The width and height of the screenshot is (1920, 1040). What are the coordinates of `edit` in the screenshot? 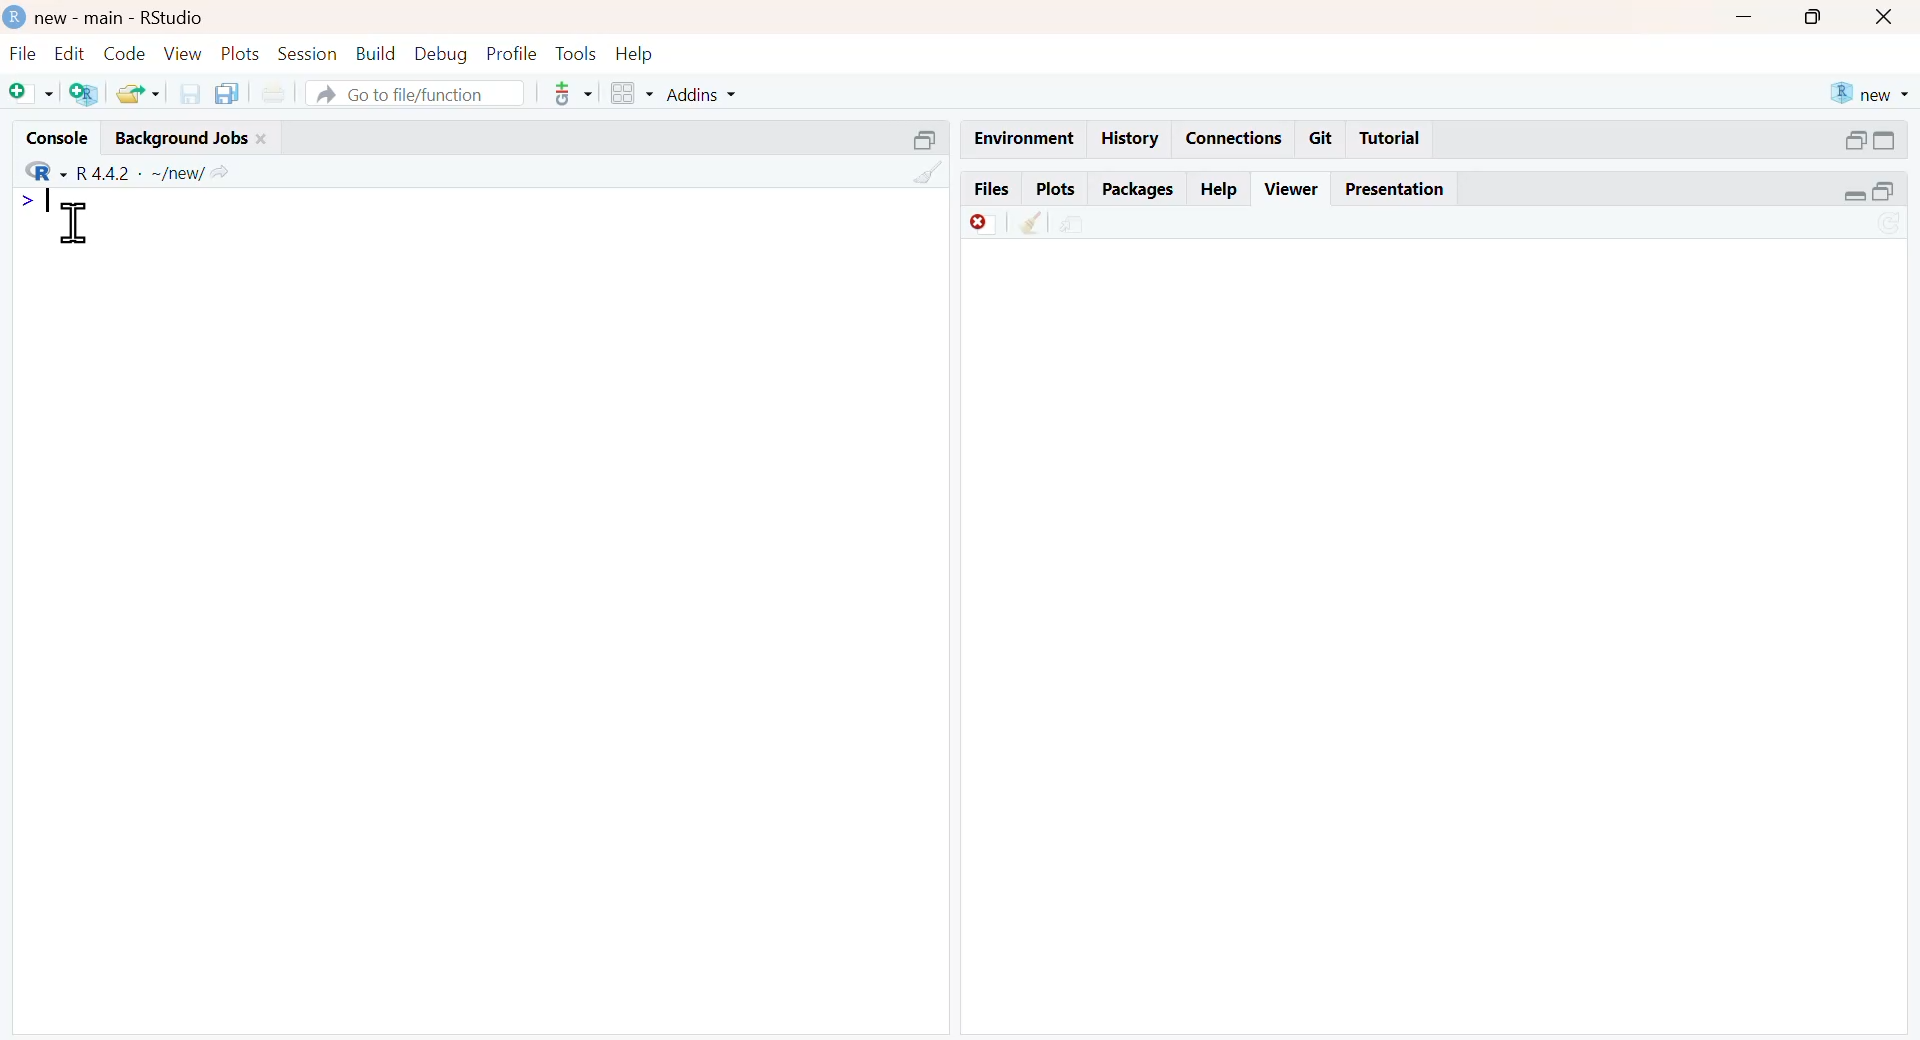 It's located at (69, 52).